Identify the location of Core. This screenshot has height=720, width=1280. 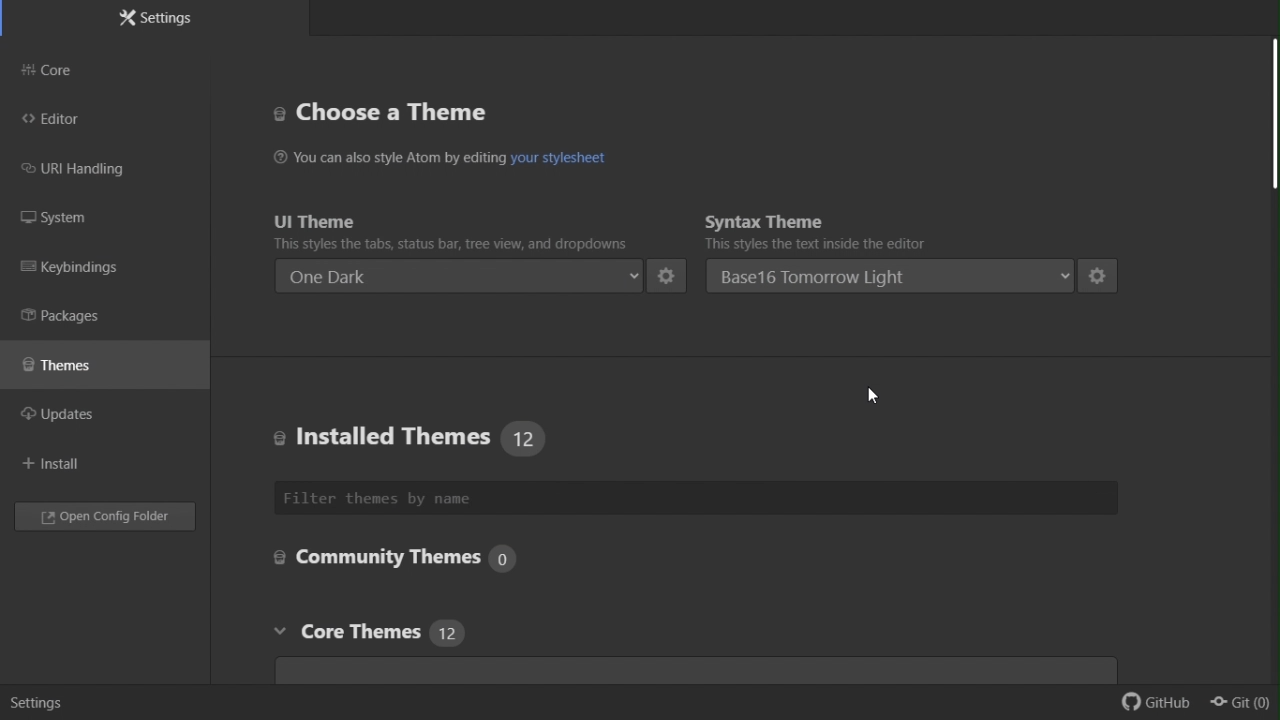
(70, 70).